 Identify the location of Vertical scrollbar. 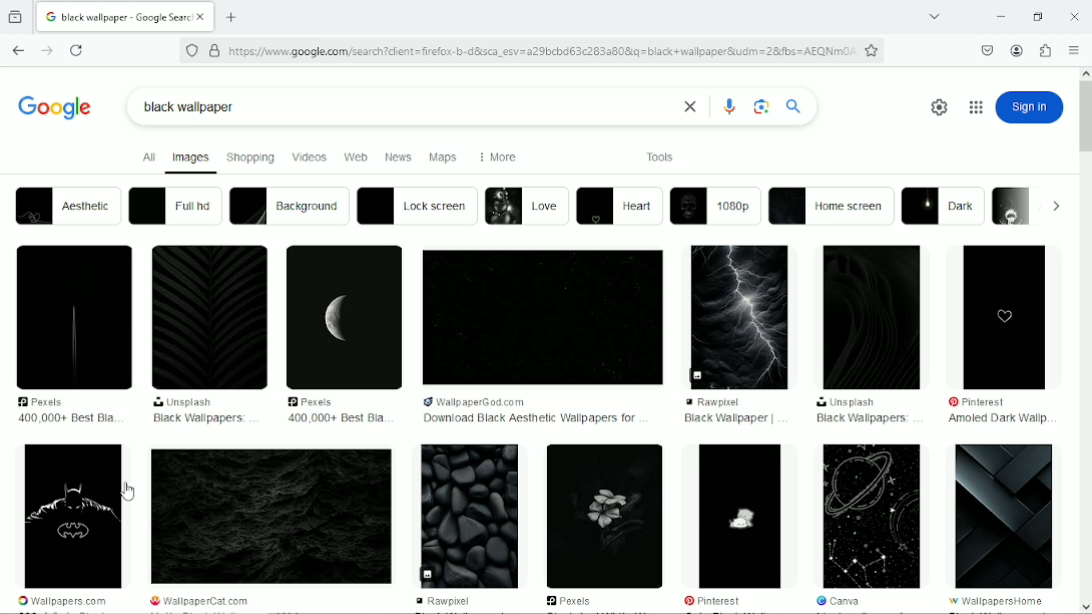
(1085, 121).